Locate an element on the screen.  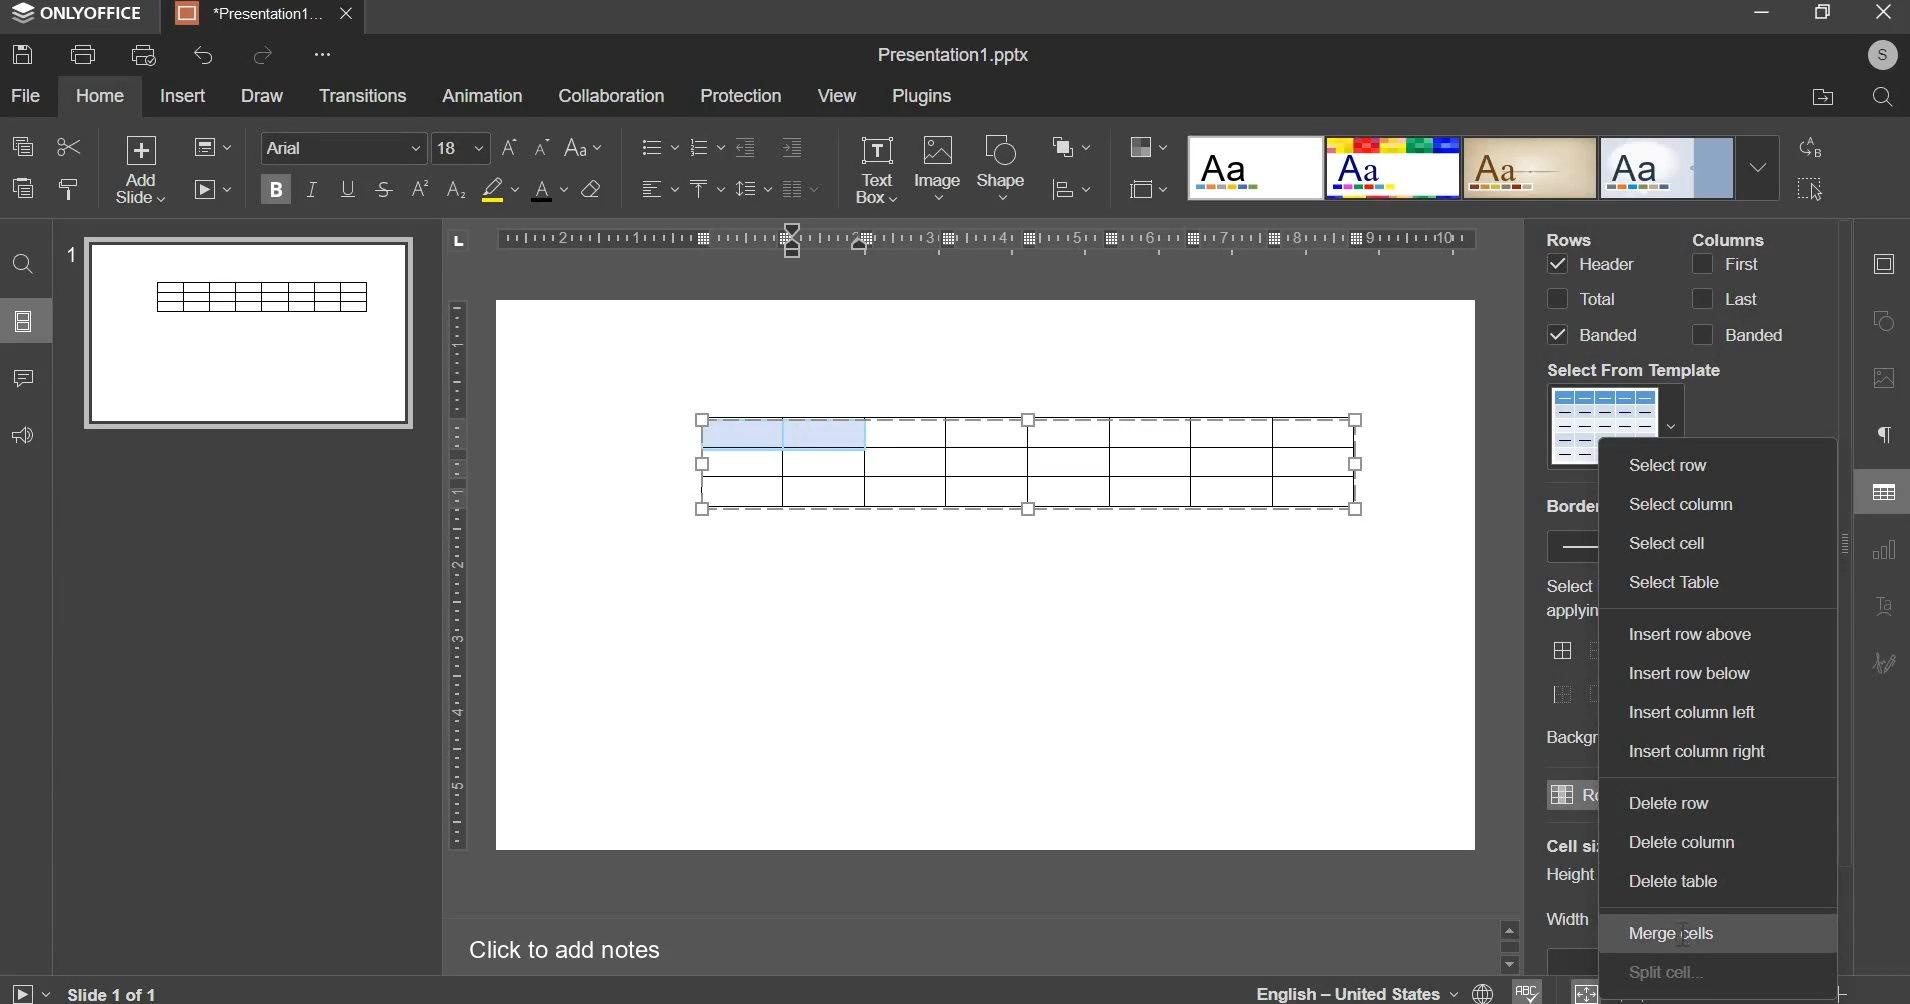
animation is located at coordinates (481, 95).